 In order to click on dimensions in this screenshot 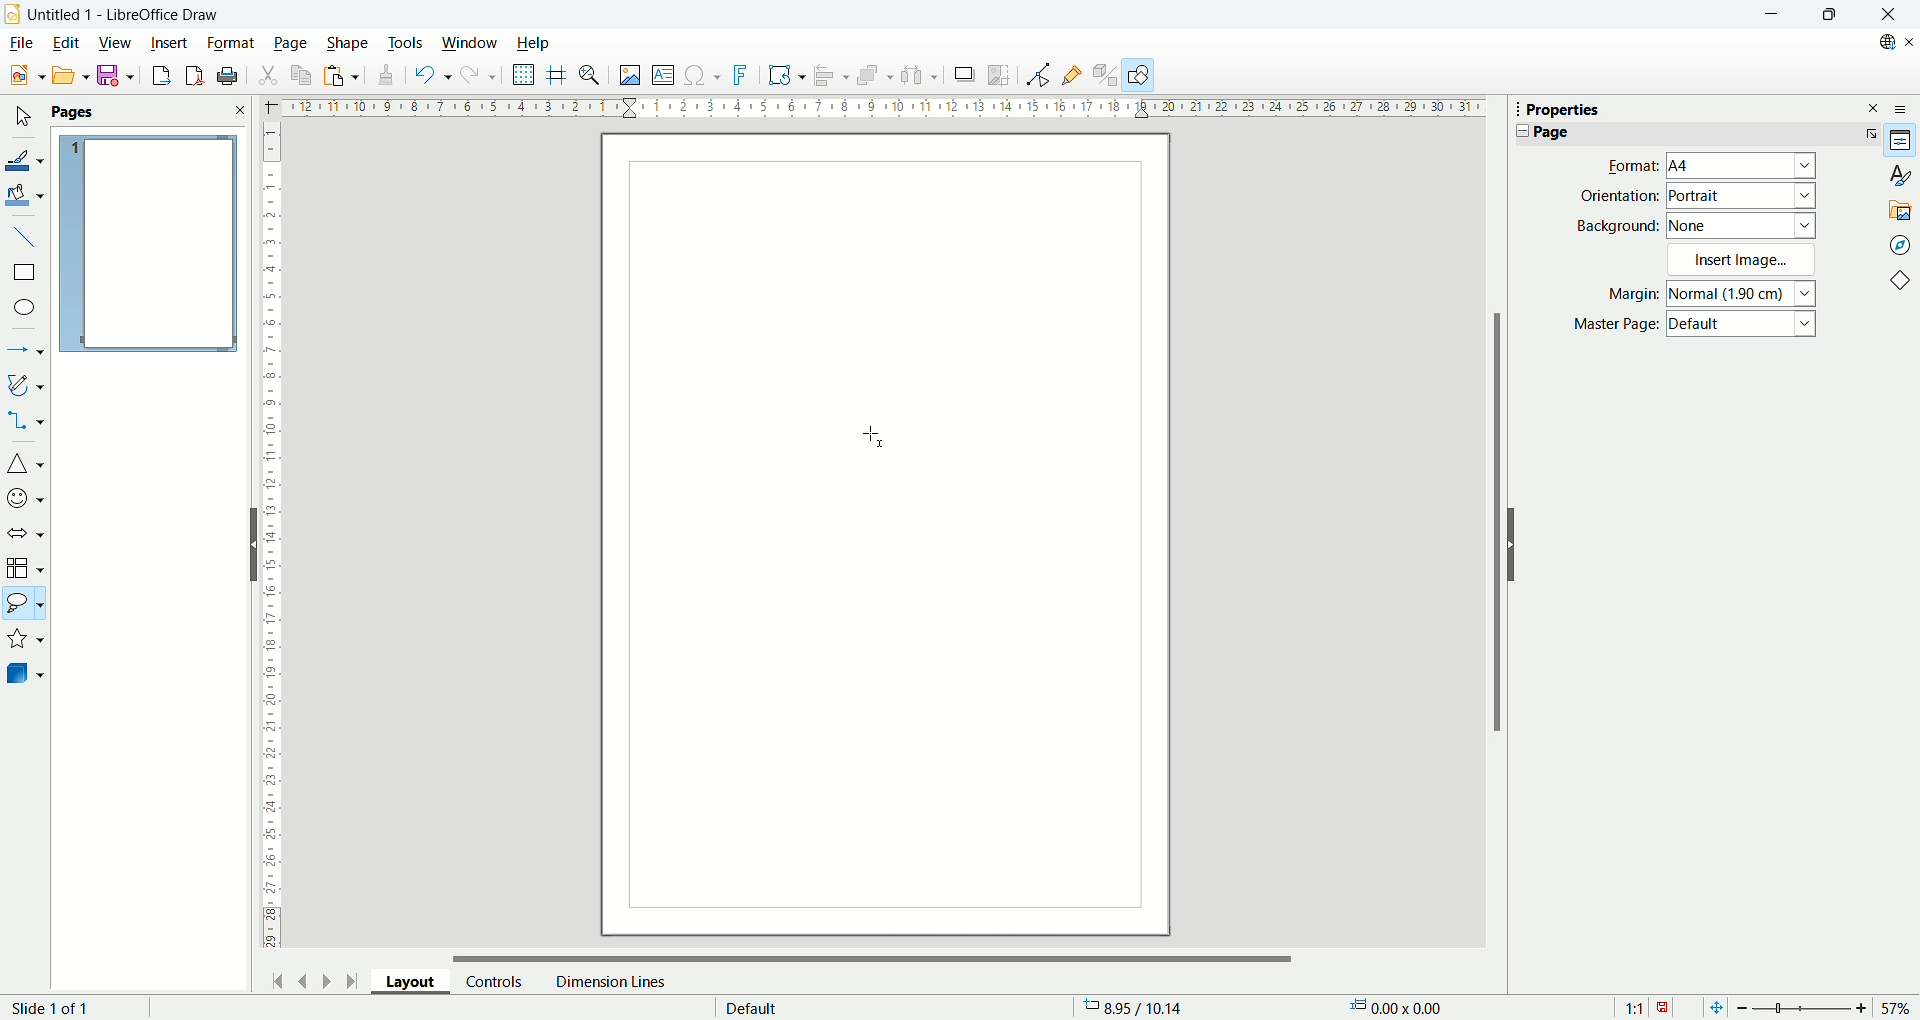, I will do `click(1403, 1007)`.